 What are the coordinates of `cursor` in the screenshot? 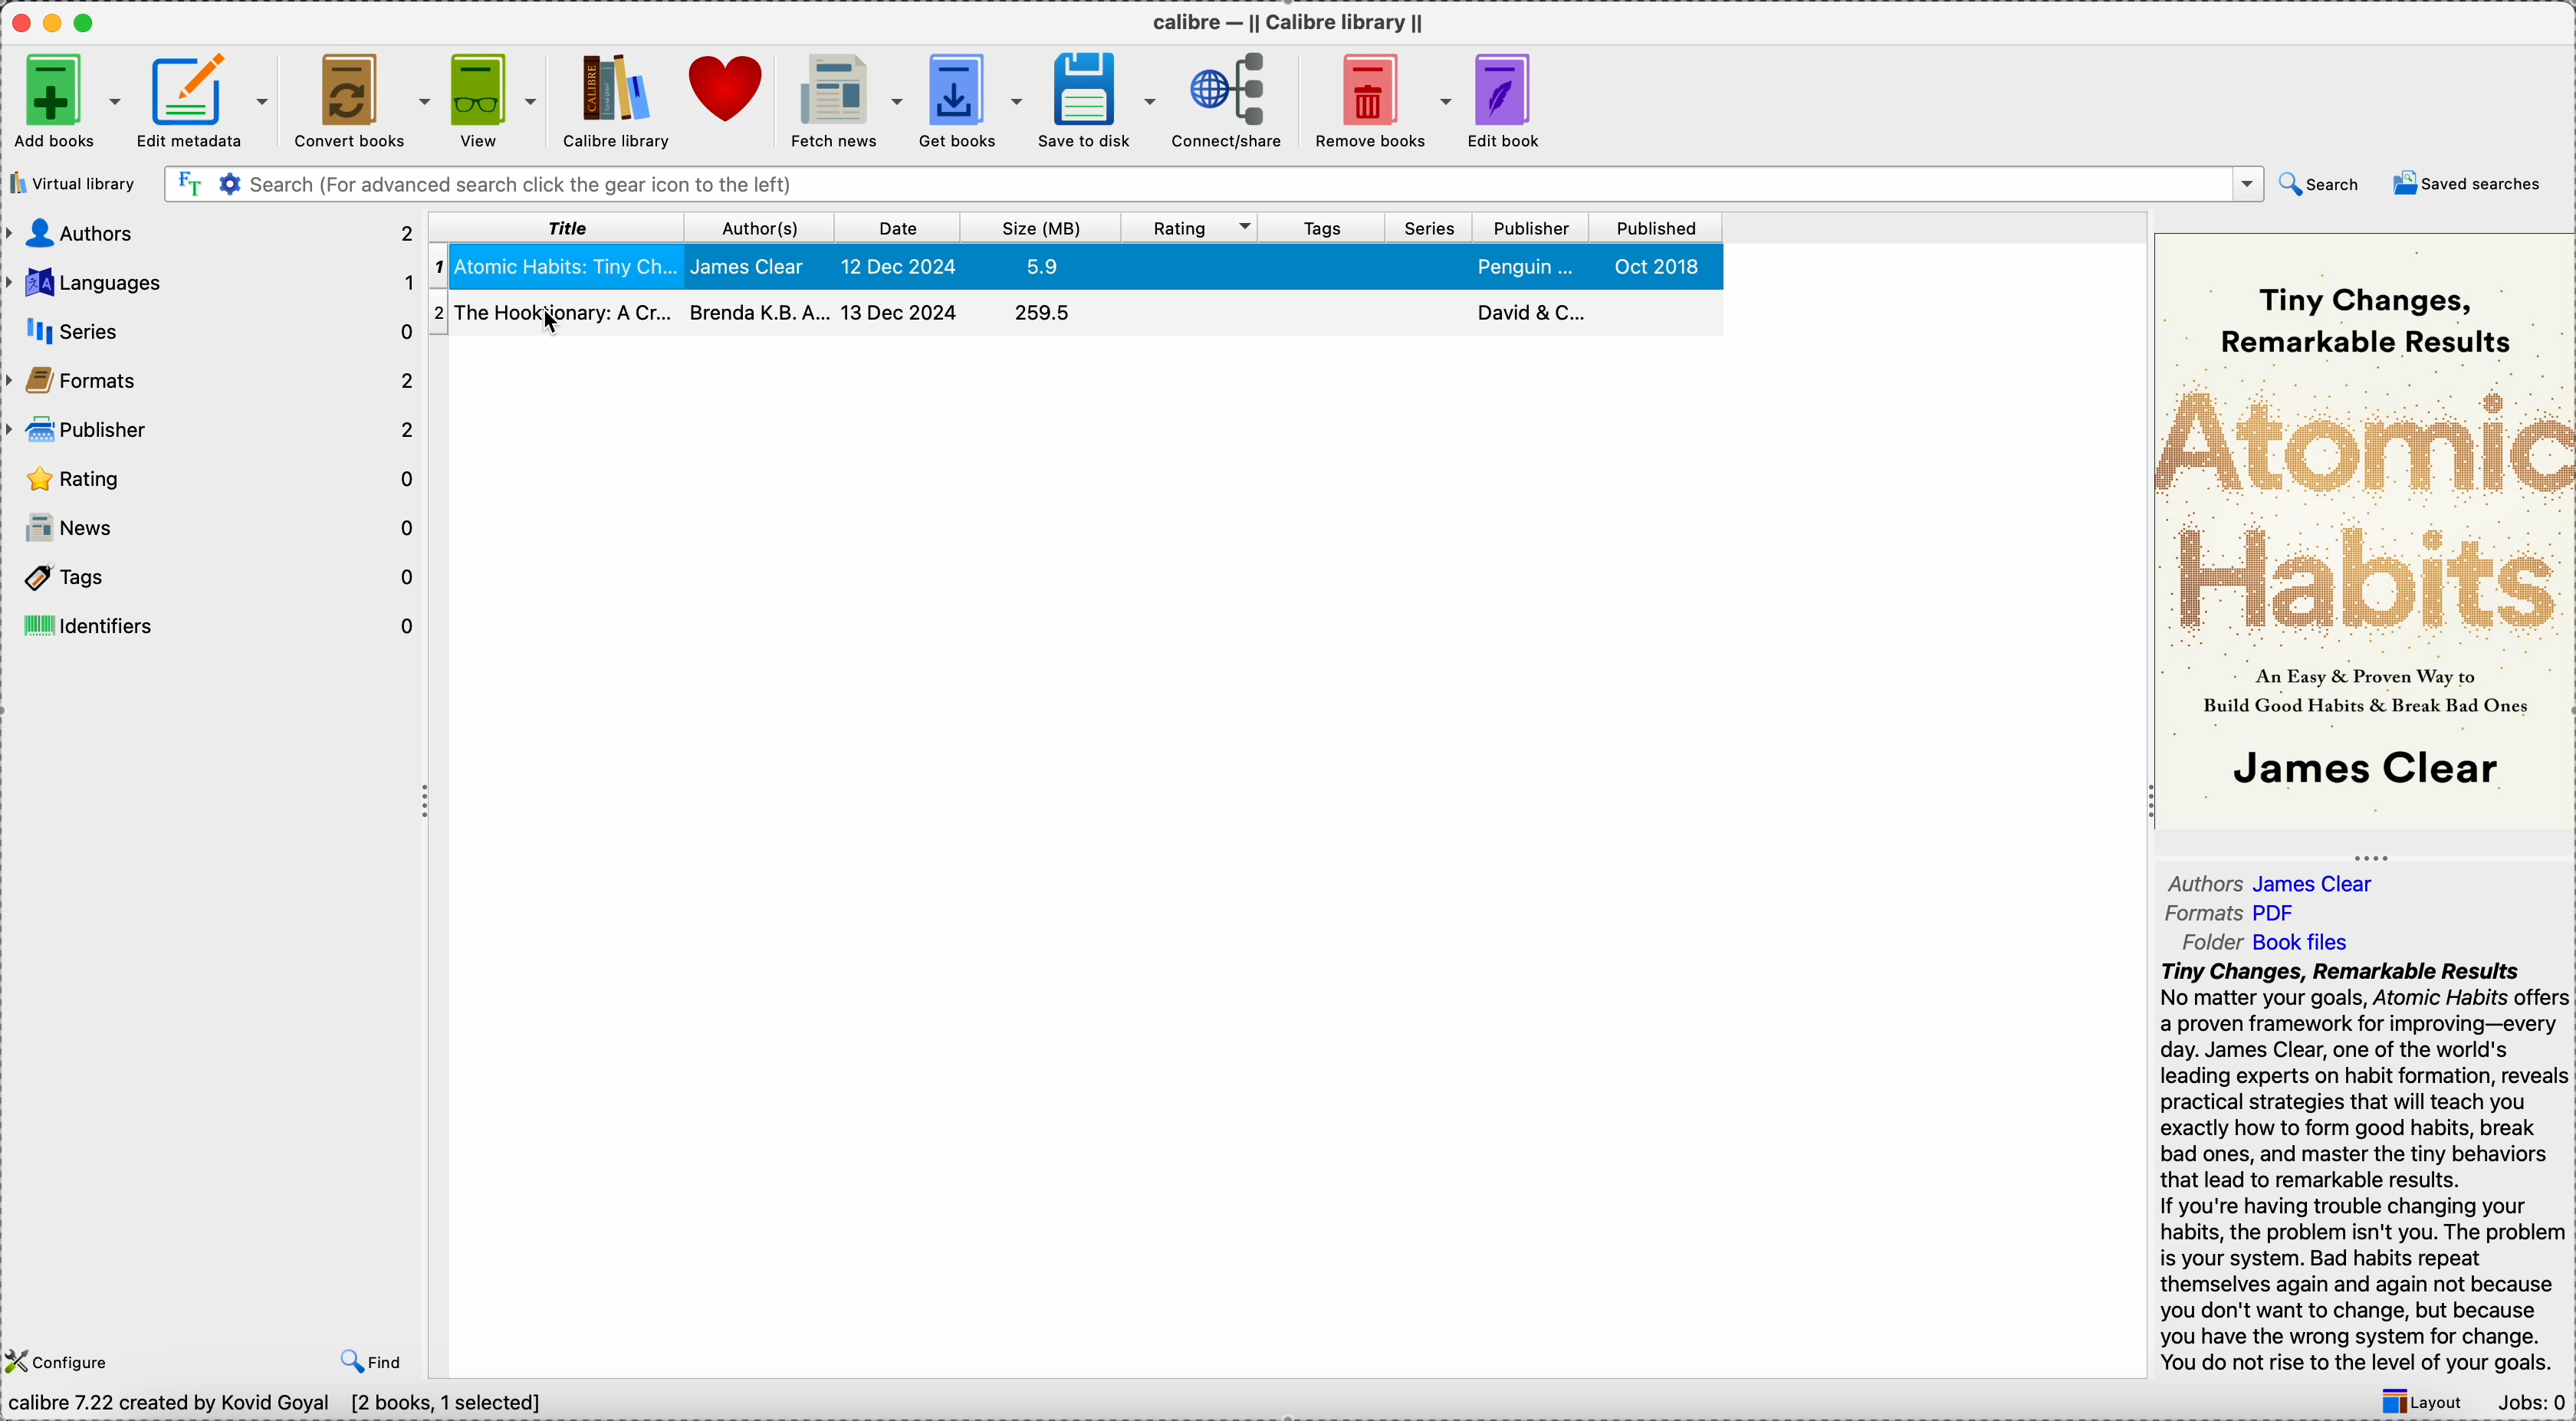 It's located at (546, 321).